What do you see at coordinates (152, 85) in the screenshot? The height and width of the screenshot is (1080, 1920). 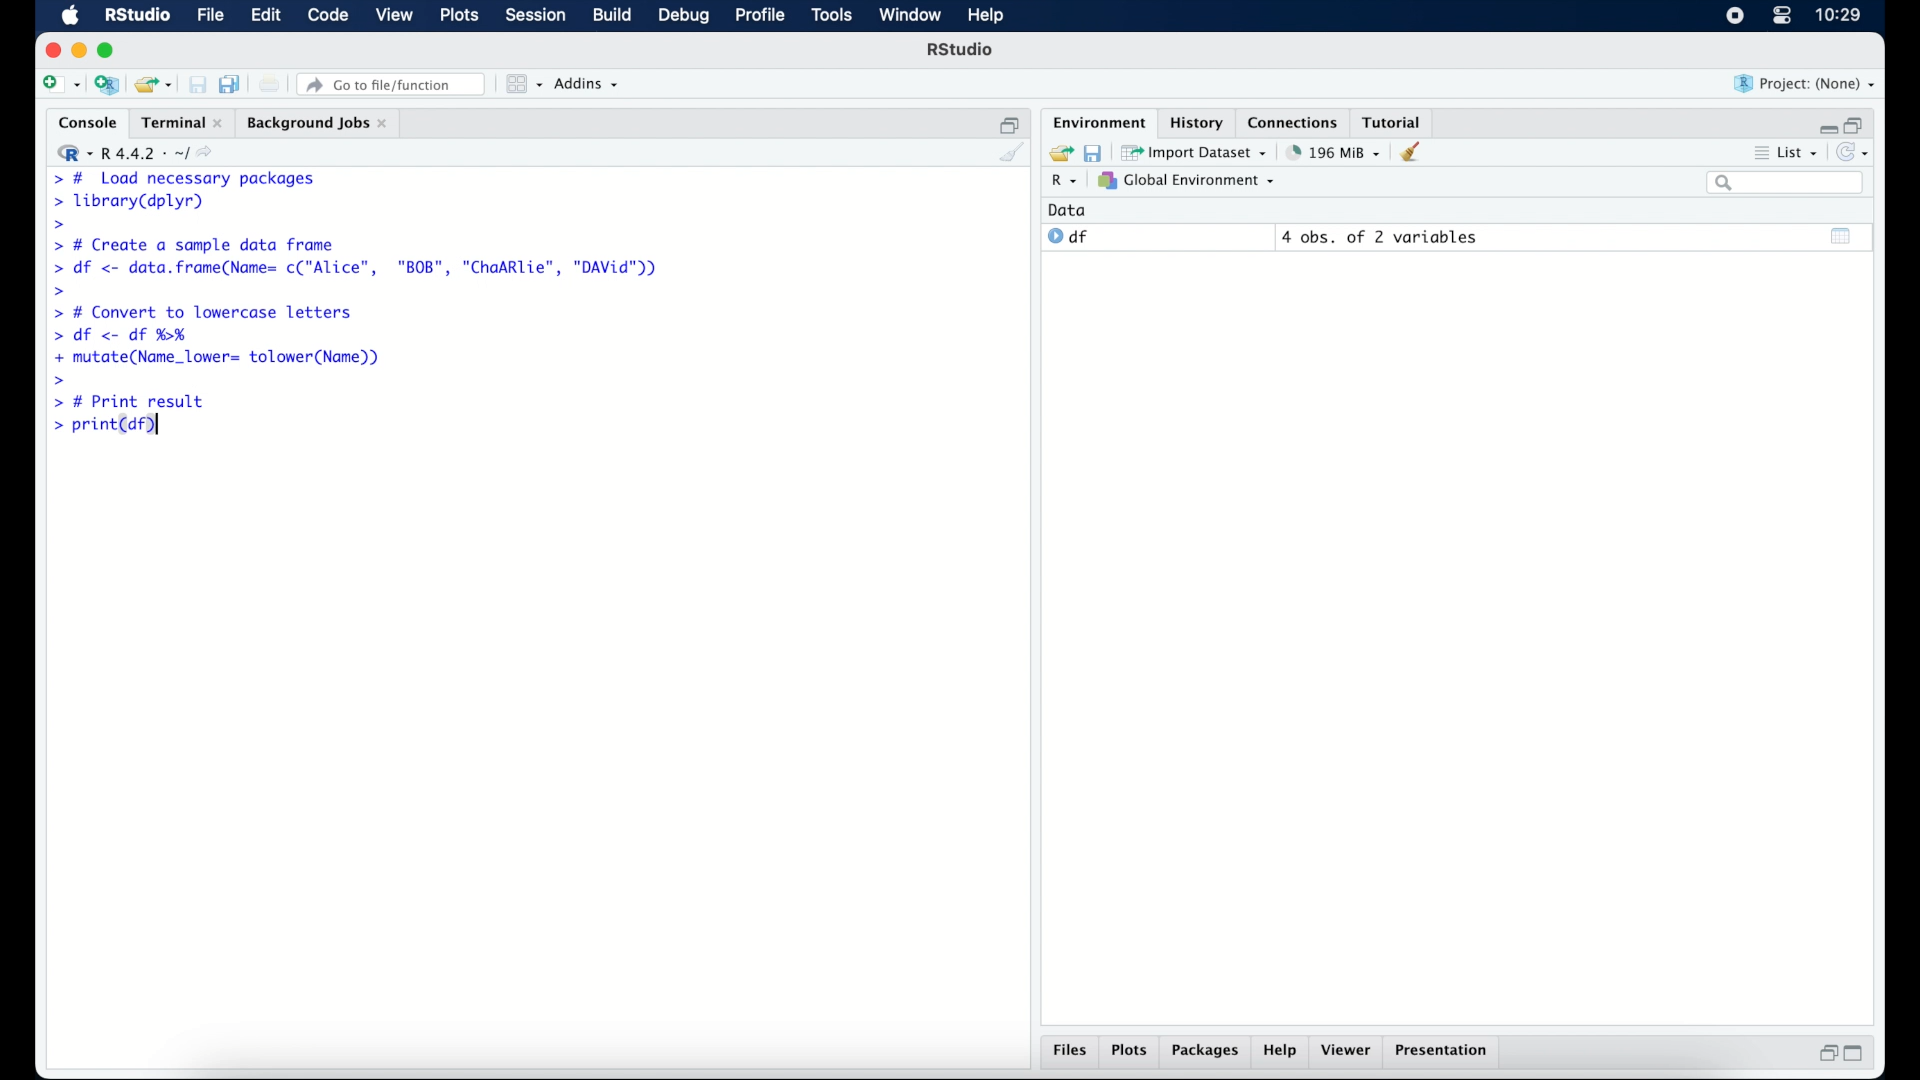 I see `load existing project` at bounding box center [152, 85].